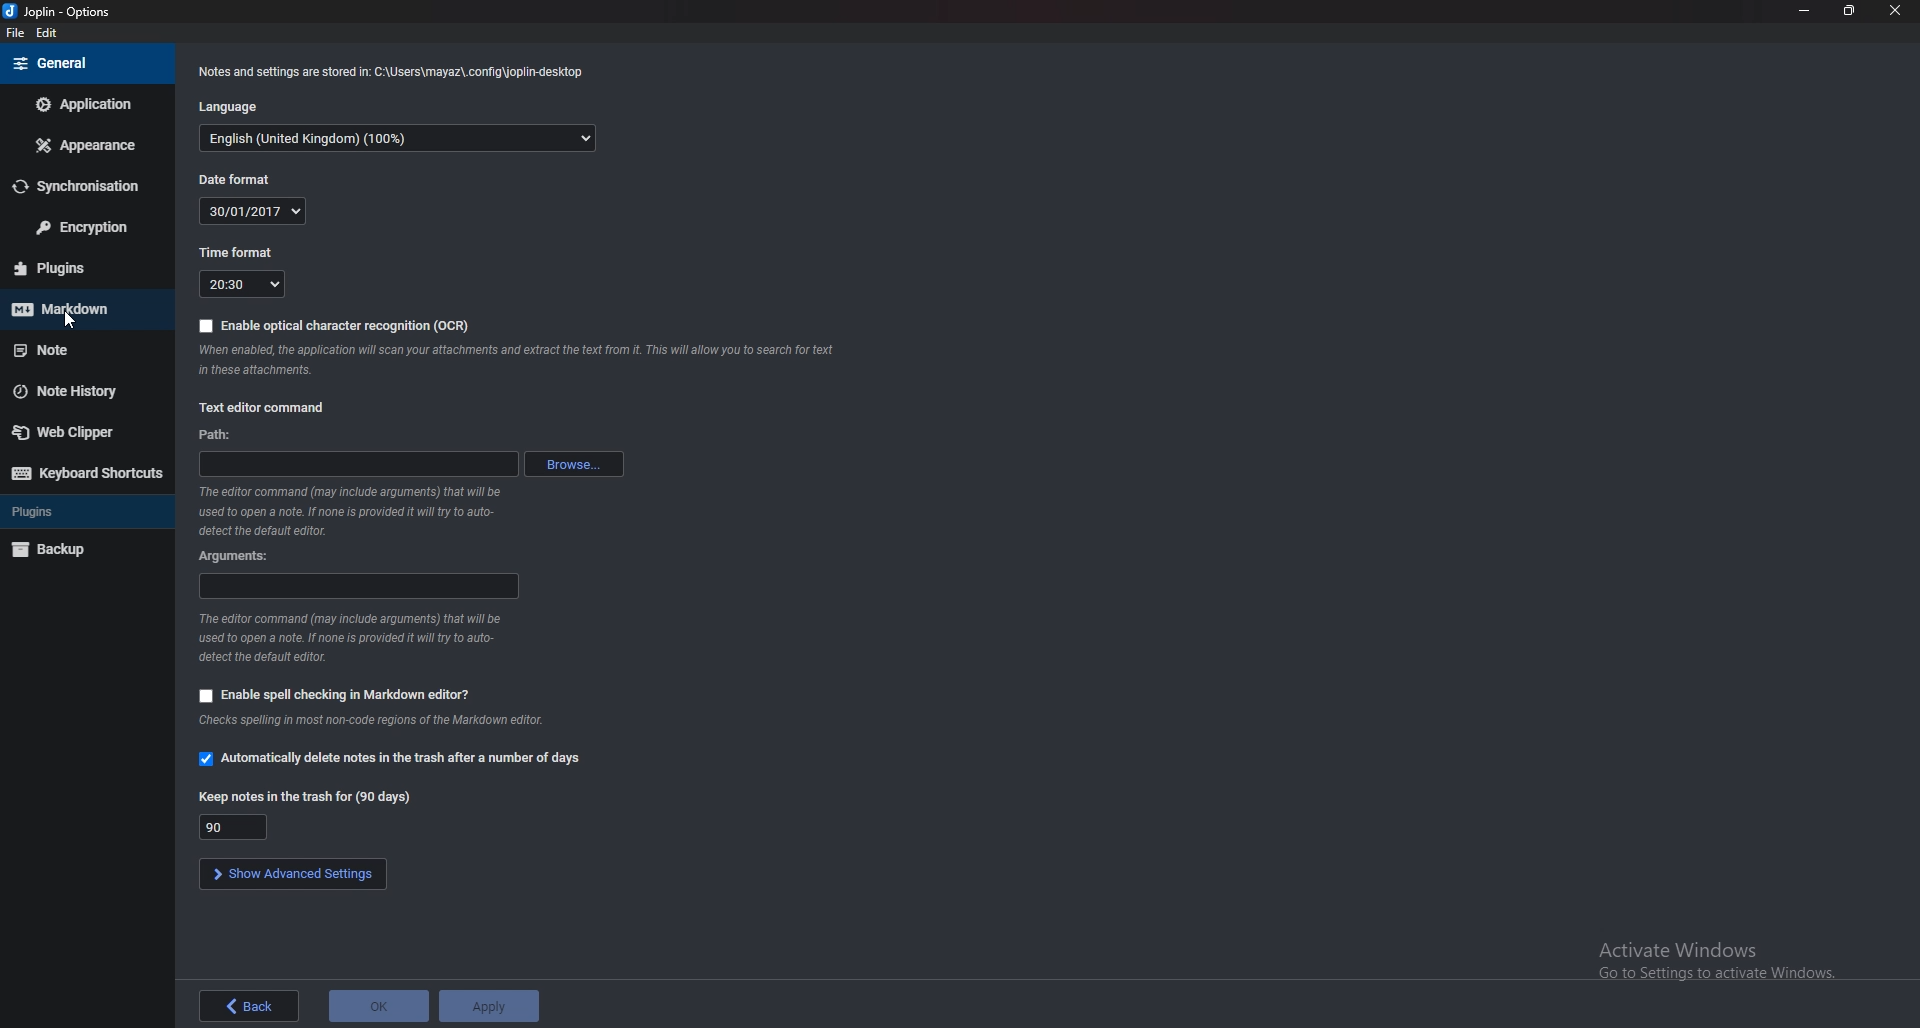  Describe the element at coordinates (329, 325) in the screenshot. I see `Enable ocr` at that location.